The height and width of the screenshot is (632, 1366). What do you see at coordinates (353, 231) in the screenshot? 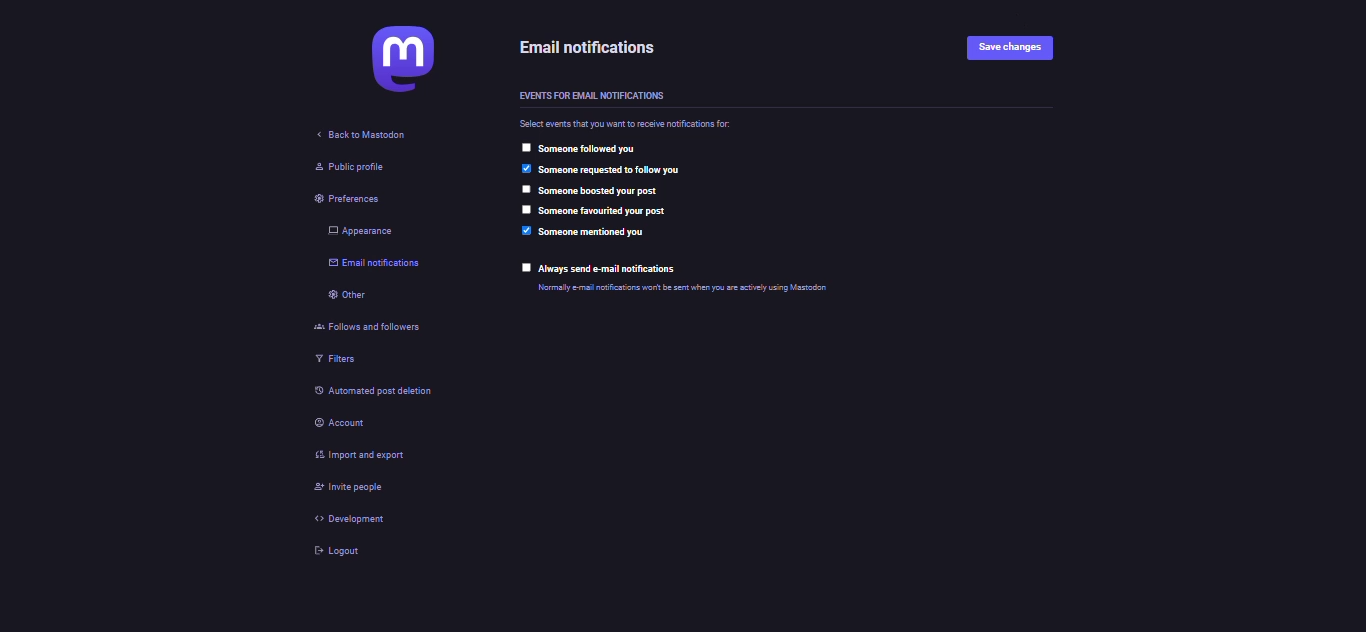
I see `appearance` at bounding box center [353, 231].